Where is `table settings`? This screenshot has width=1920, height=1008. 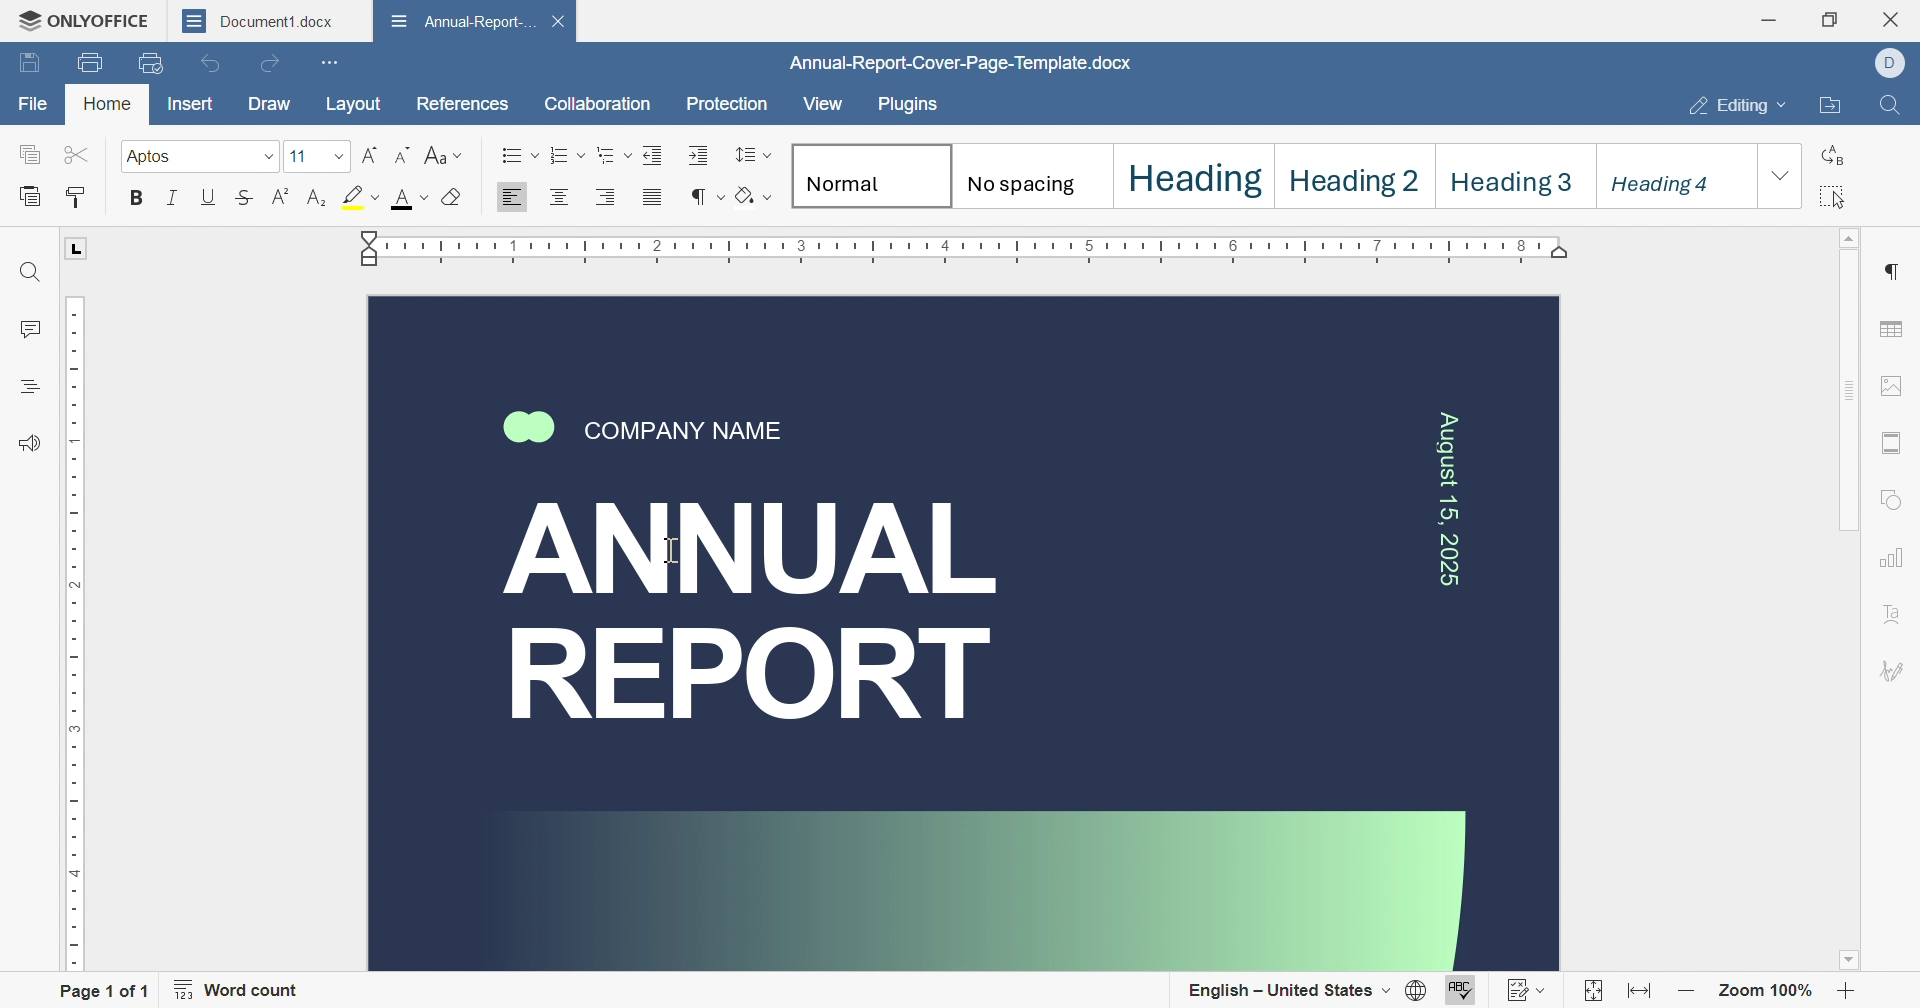
table settings is located at coordinates (1895, 333).